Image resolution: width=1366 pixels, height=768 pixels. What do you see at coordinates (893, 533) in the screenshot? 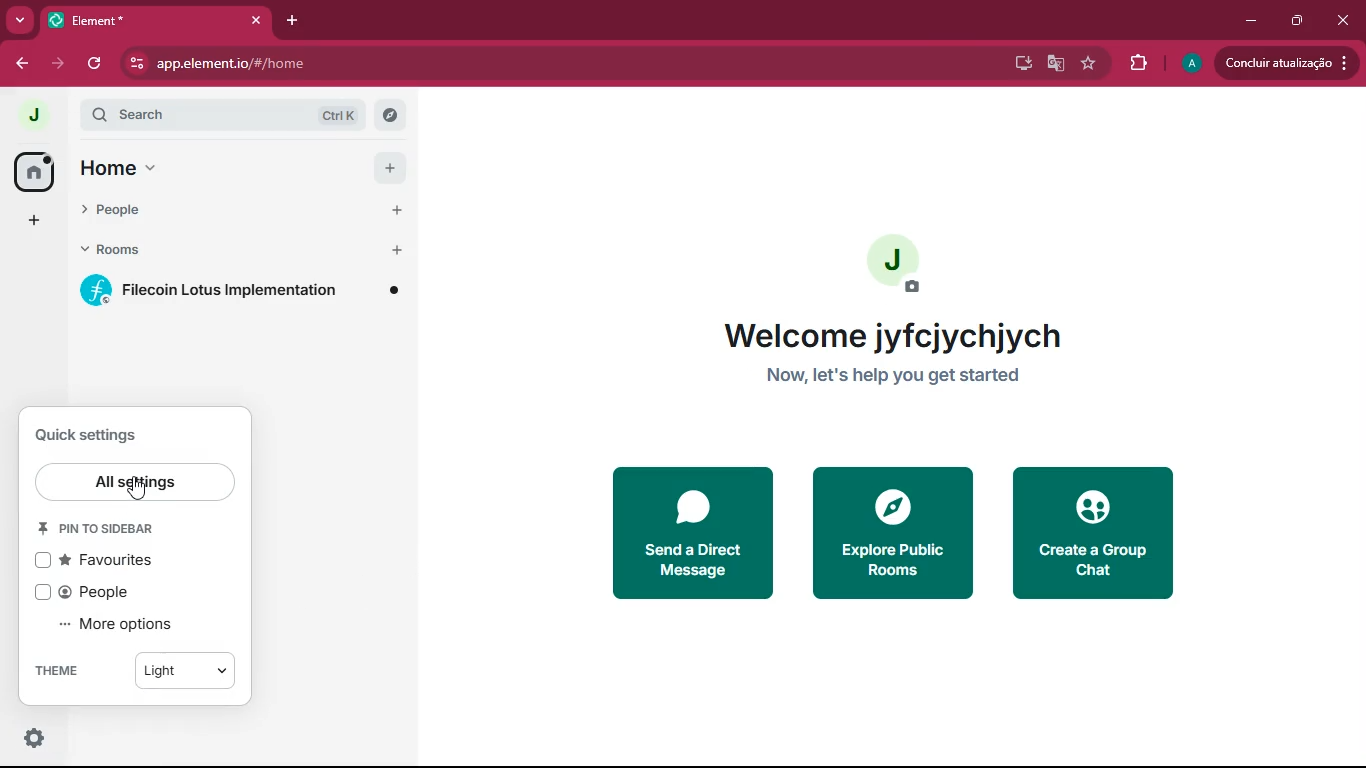
I see `explore public rooms` at bounding box center [893, 533].